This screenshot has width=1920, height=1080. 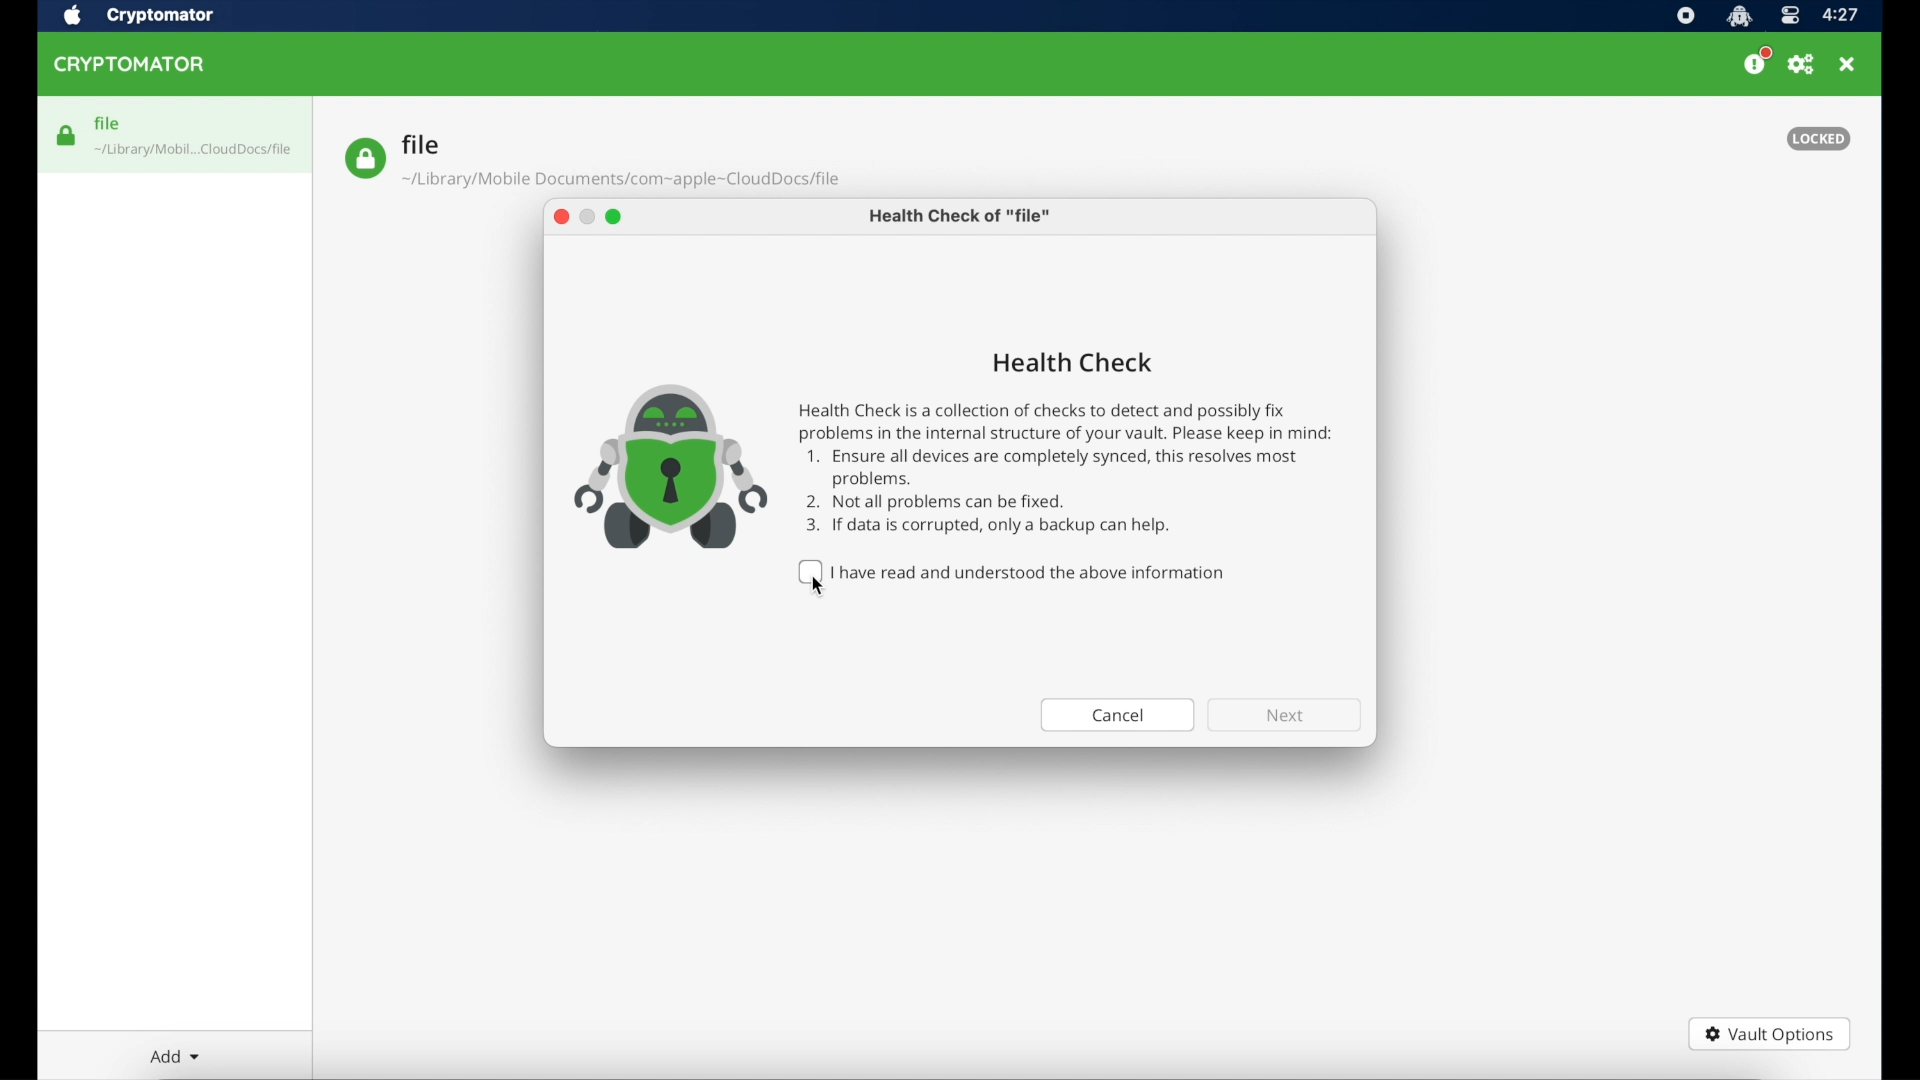 What do you see at coordinates (559, 216) in the screenshot?
I see `close` at bounding box center [559, 216].